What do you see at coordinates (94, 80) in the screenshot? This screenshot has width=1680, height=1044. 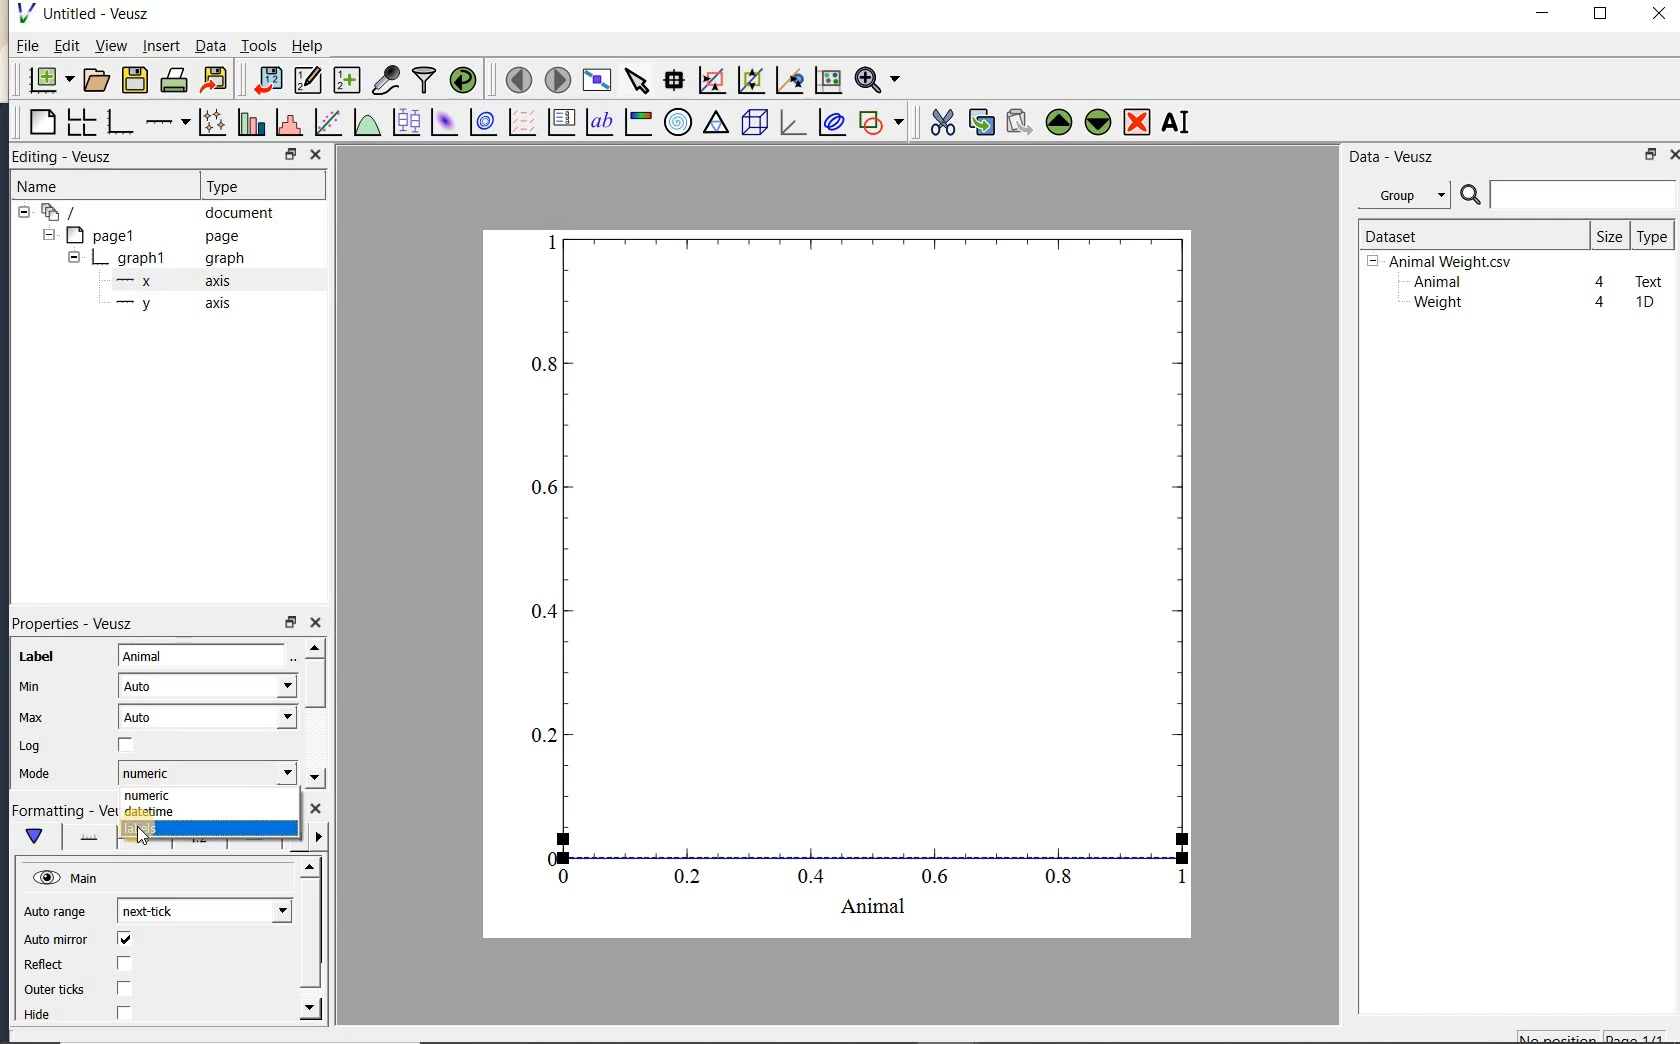 I see `open a document` at bounding box center [94, 80].